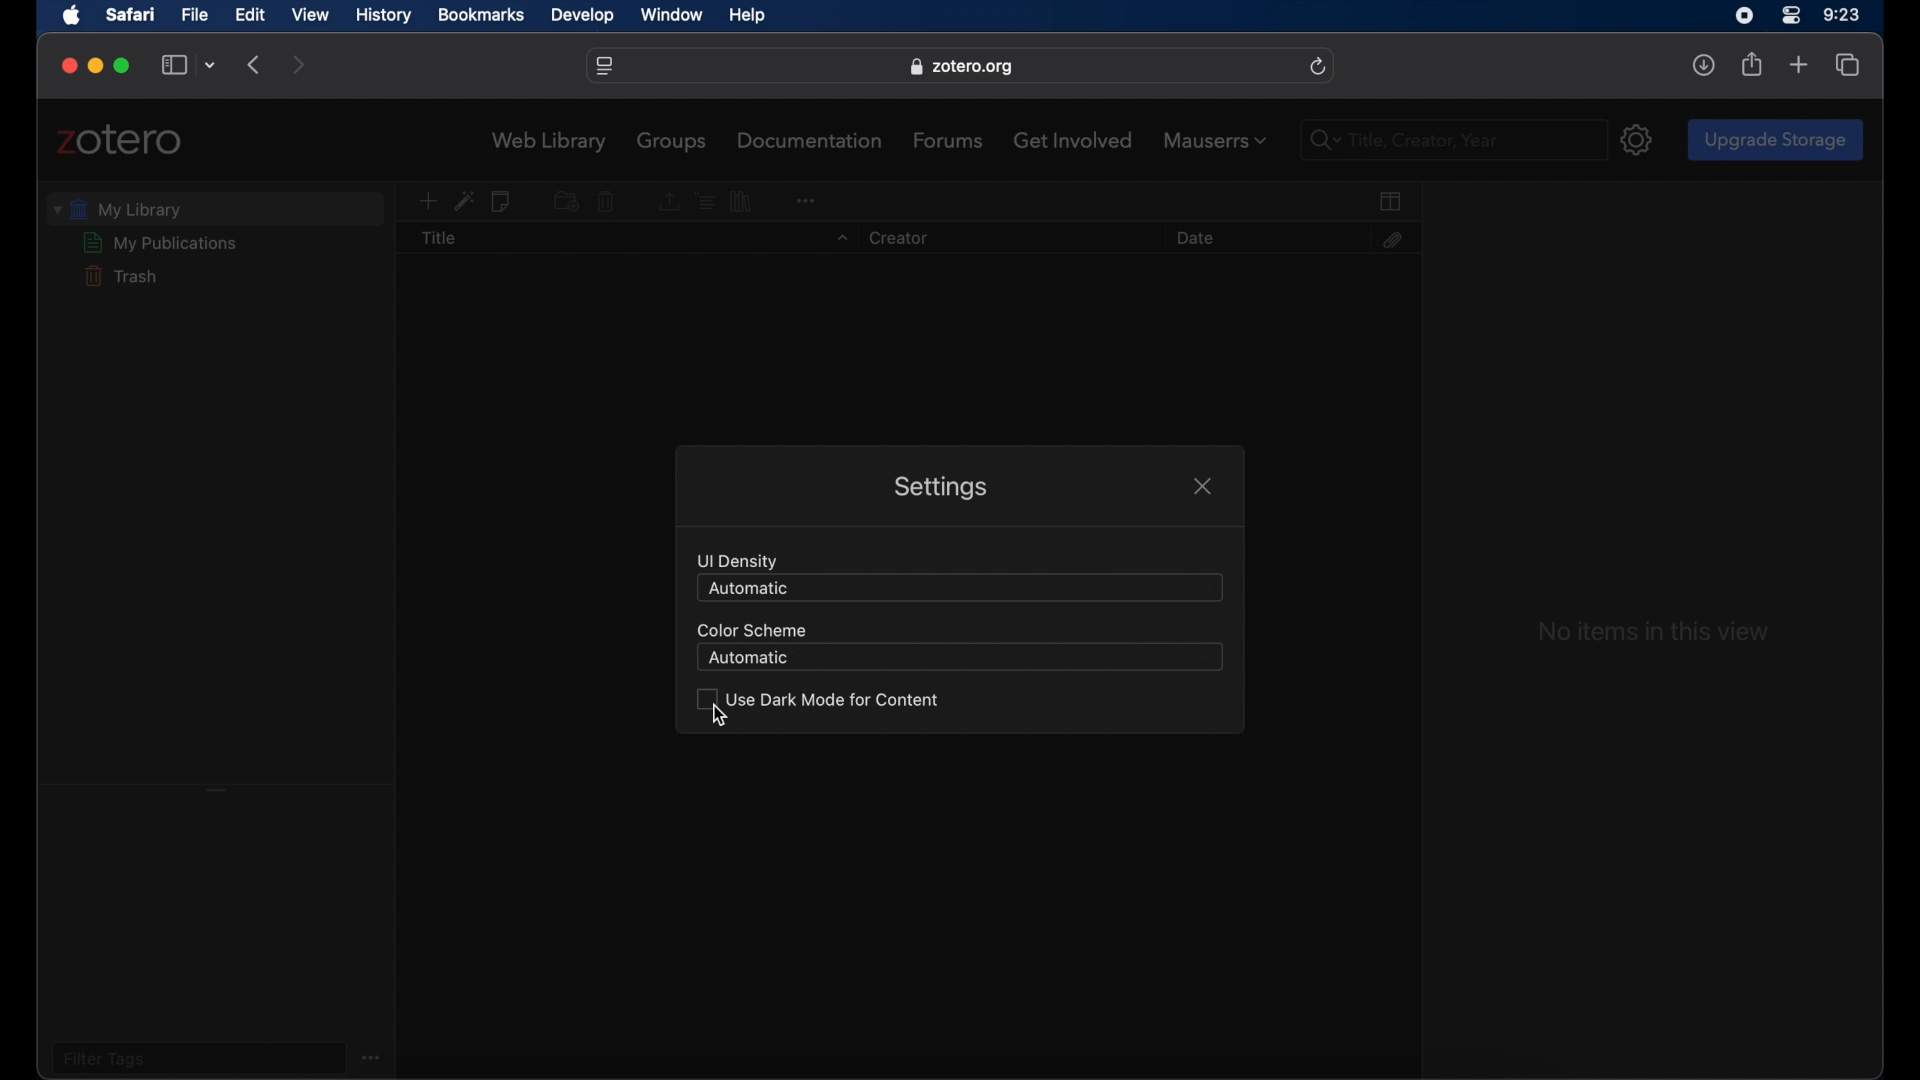 The height and width of the screenshot is (1080, 1920). I want to click on my library, so click(118, 209).